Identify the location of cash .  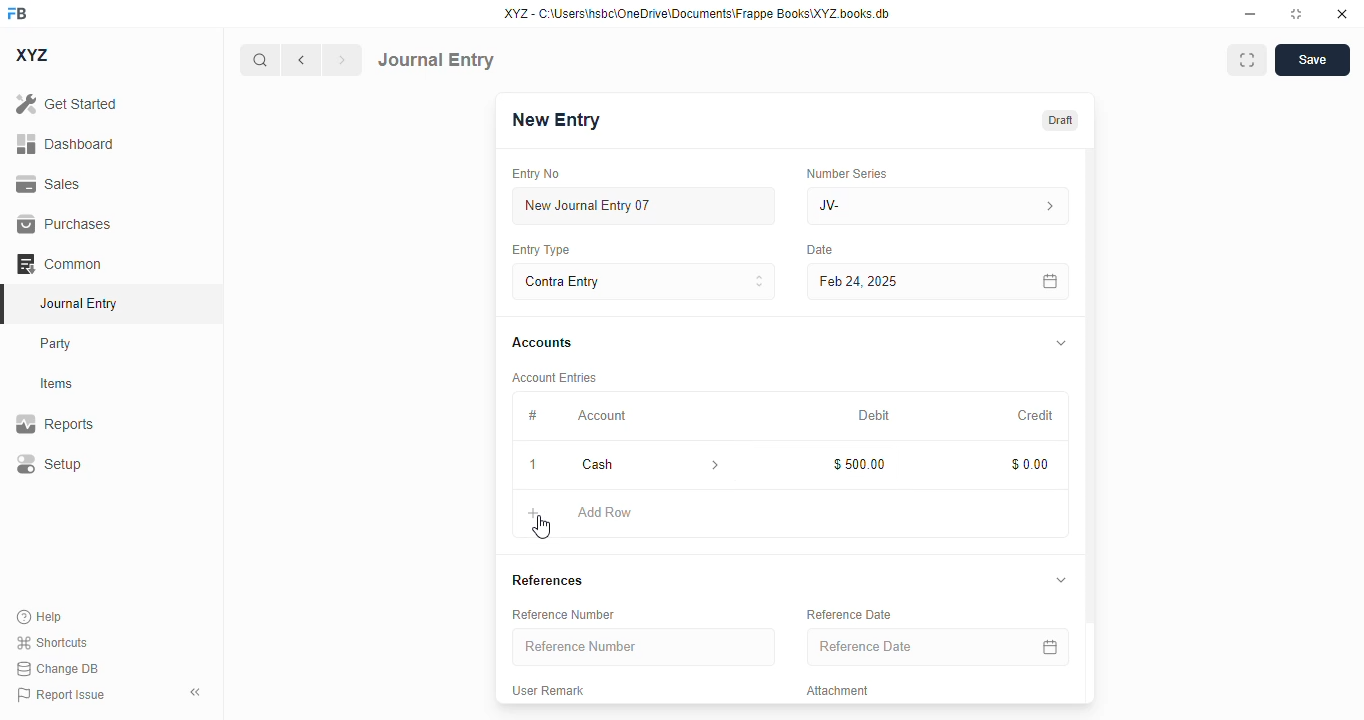
(626, 464).